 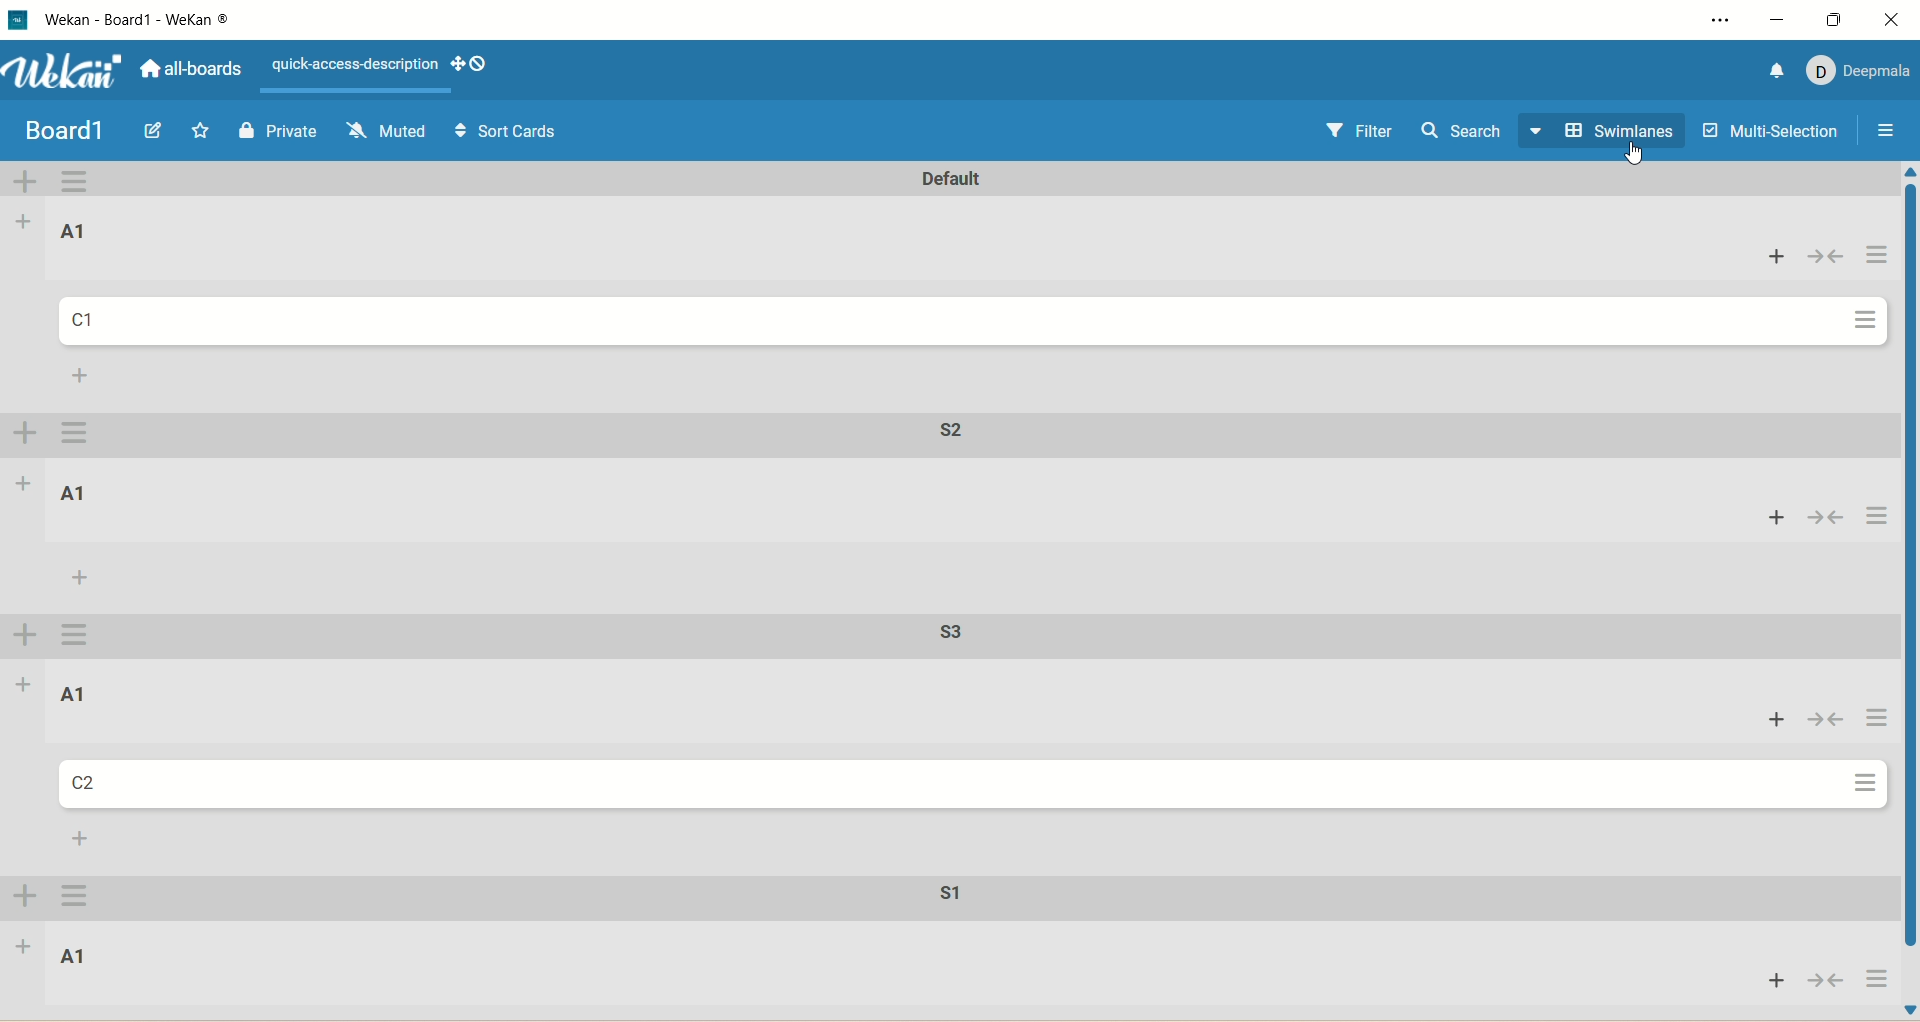 What do you see at coordinates (1875, 518) in the screenshot?
I see `actions` at bounding box center [1875, 518].